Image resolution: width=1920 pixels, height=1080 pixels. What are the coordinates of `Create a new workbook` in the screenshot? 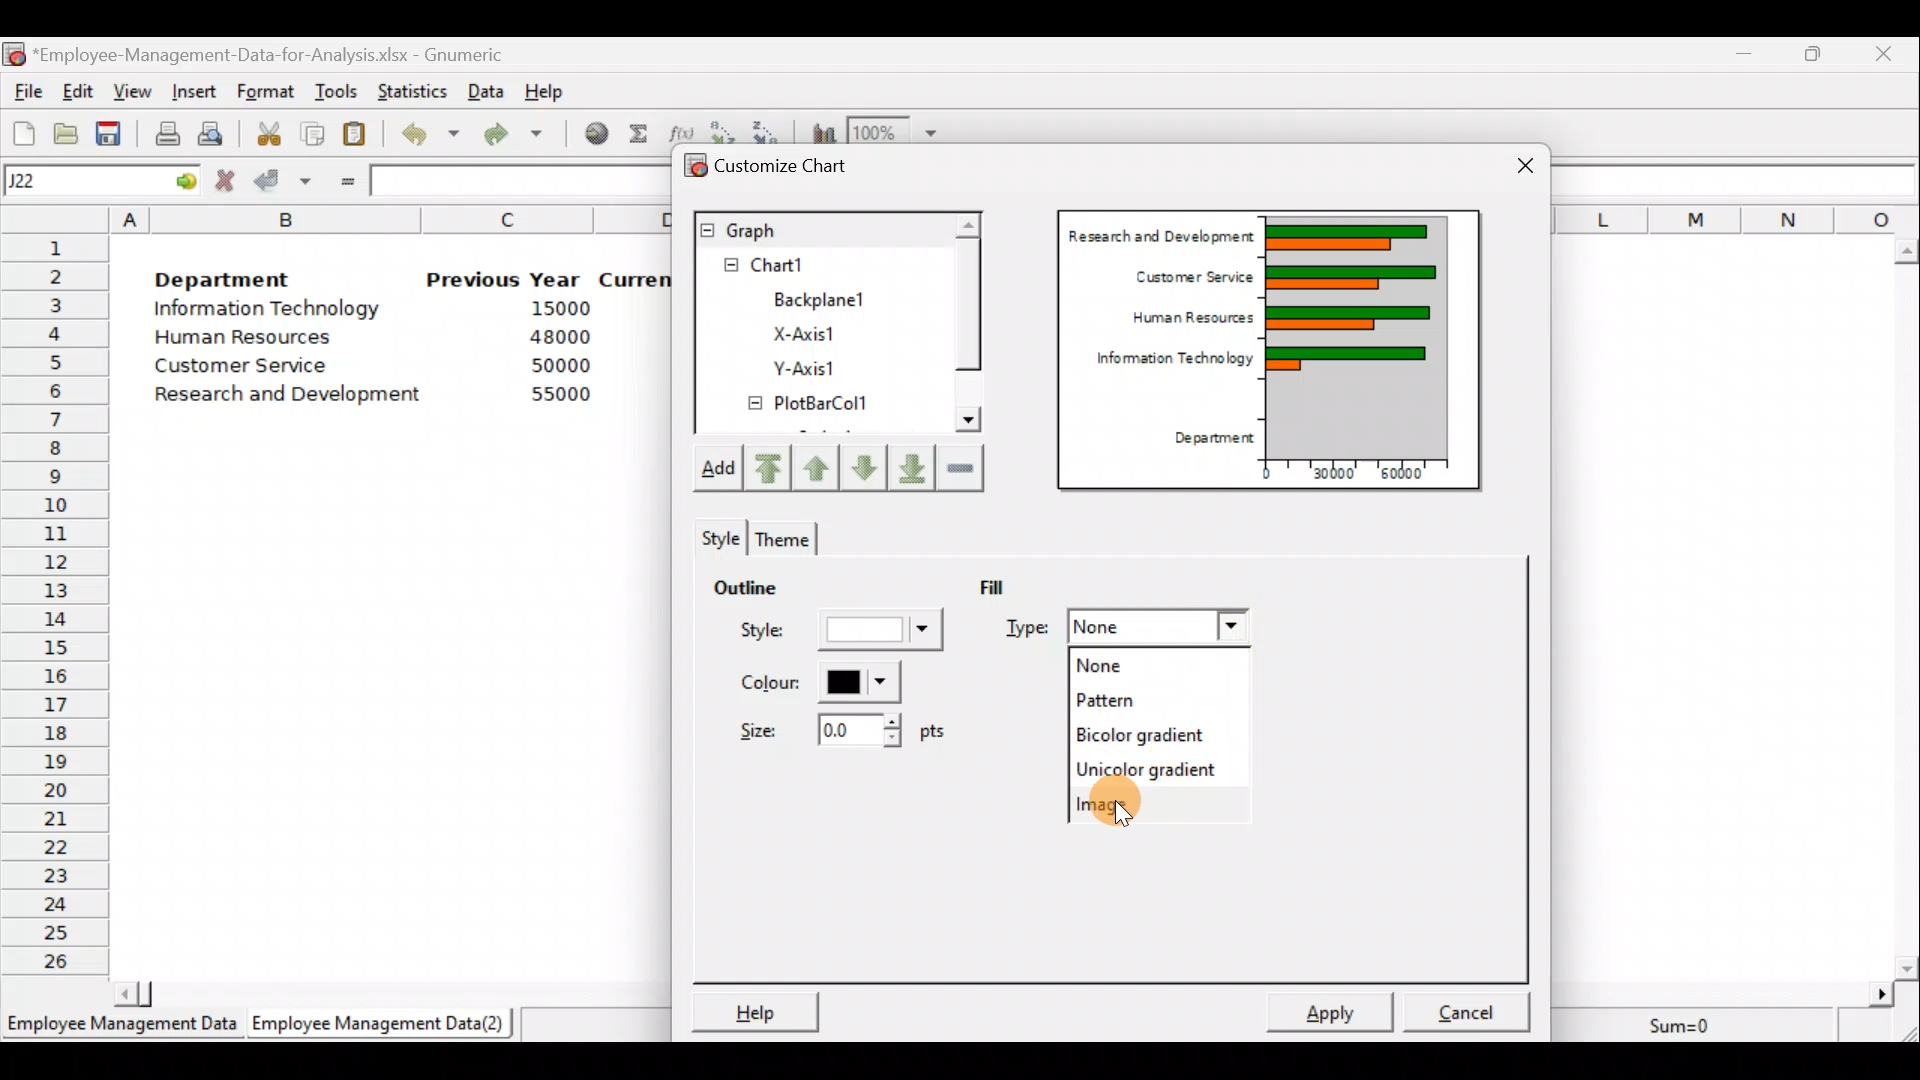 It's located at (22, 131).